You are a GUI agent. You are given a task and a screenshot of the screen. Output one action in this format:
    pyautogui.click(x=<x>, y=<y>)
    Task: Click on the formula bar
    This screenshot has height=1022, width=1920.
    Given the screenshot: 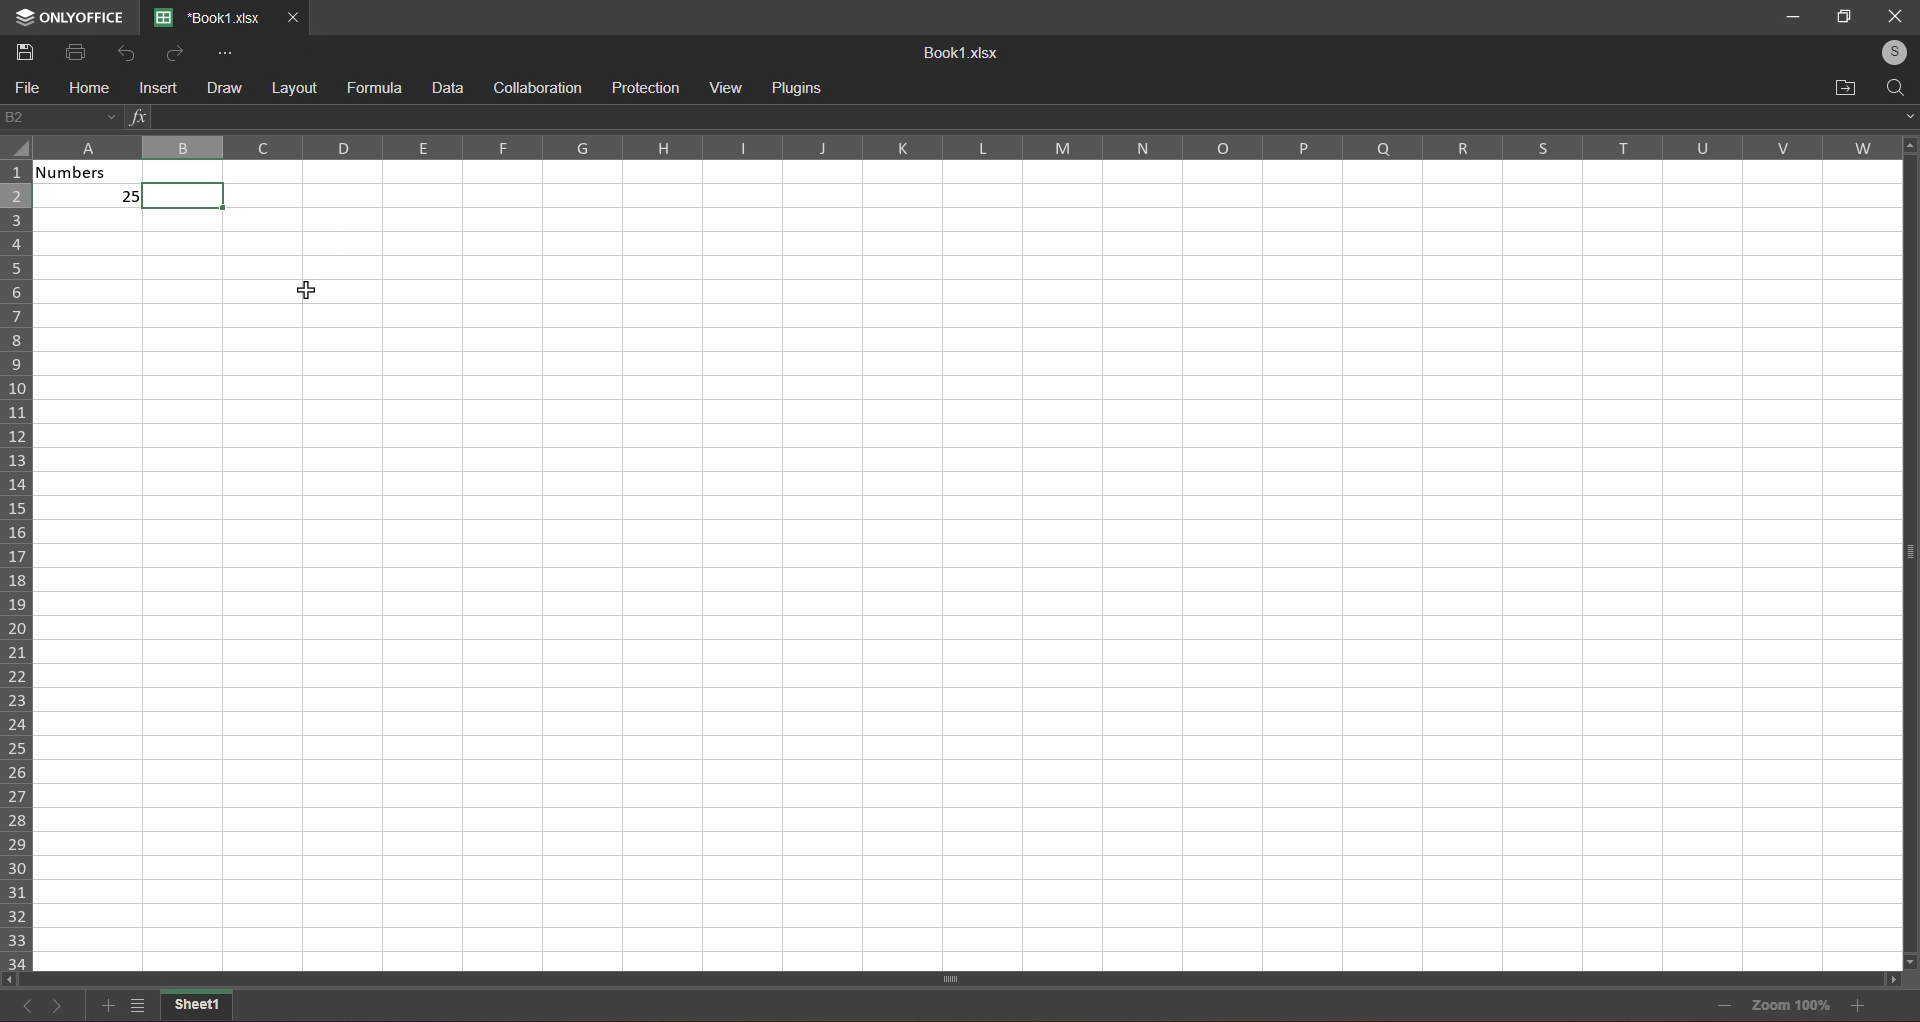 What is the action you would take?
    pyautogui.click(x=1018, y=114)
    